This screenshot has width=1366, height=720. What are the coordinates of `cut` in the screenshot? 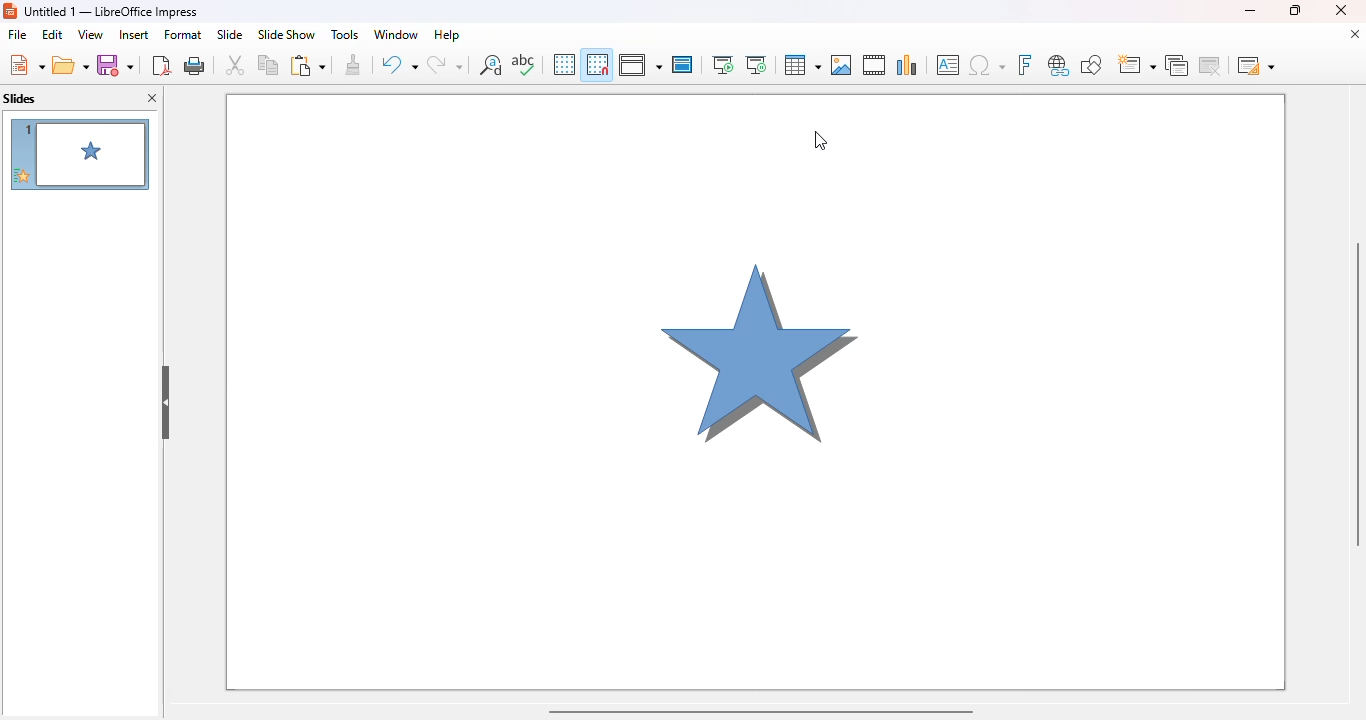 It's located at (235, 64).